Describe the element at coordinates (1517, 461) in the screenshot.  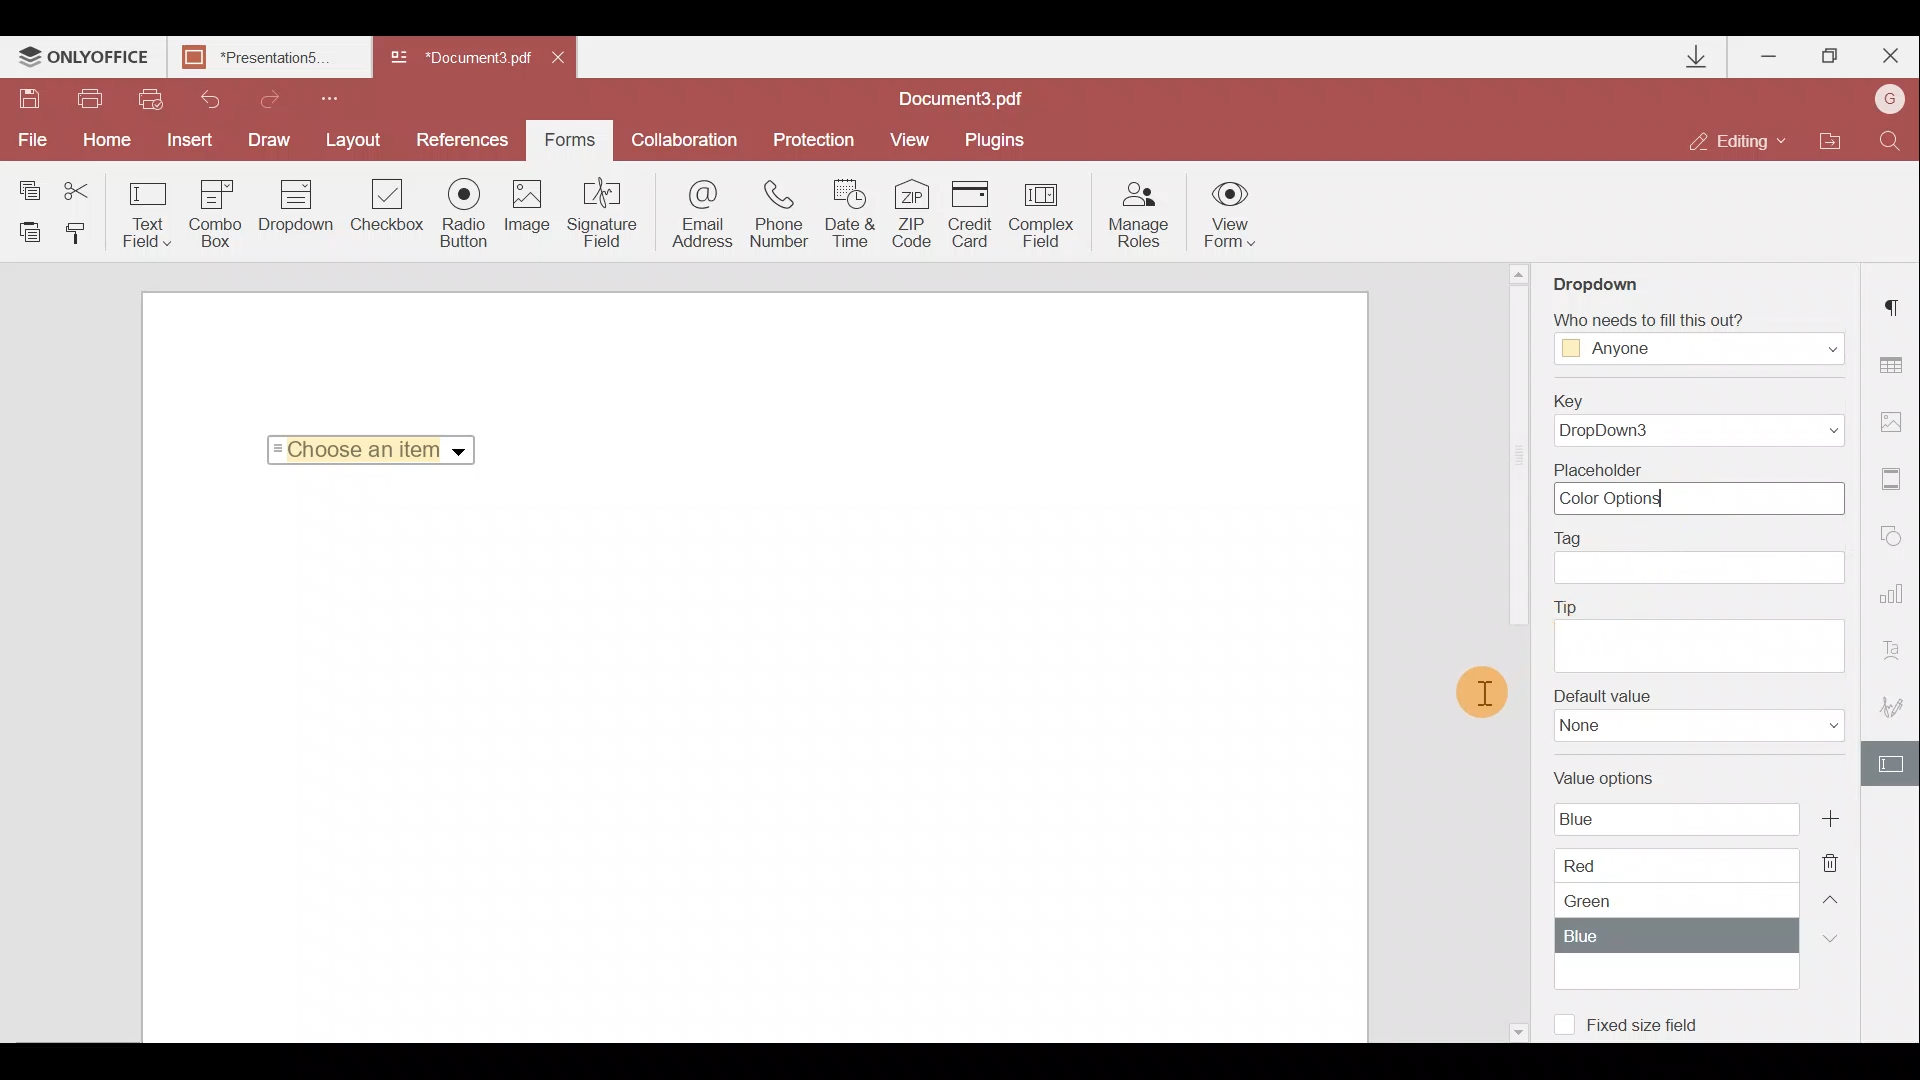
I see `Scroll bar` at that location.